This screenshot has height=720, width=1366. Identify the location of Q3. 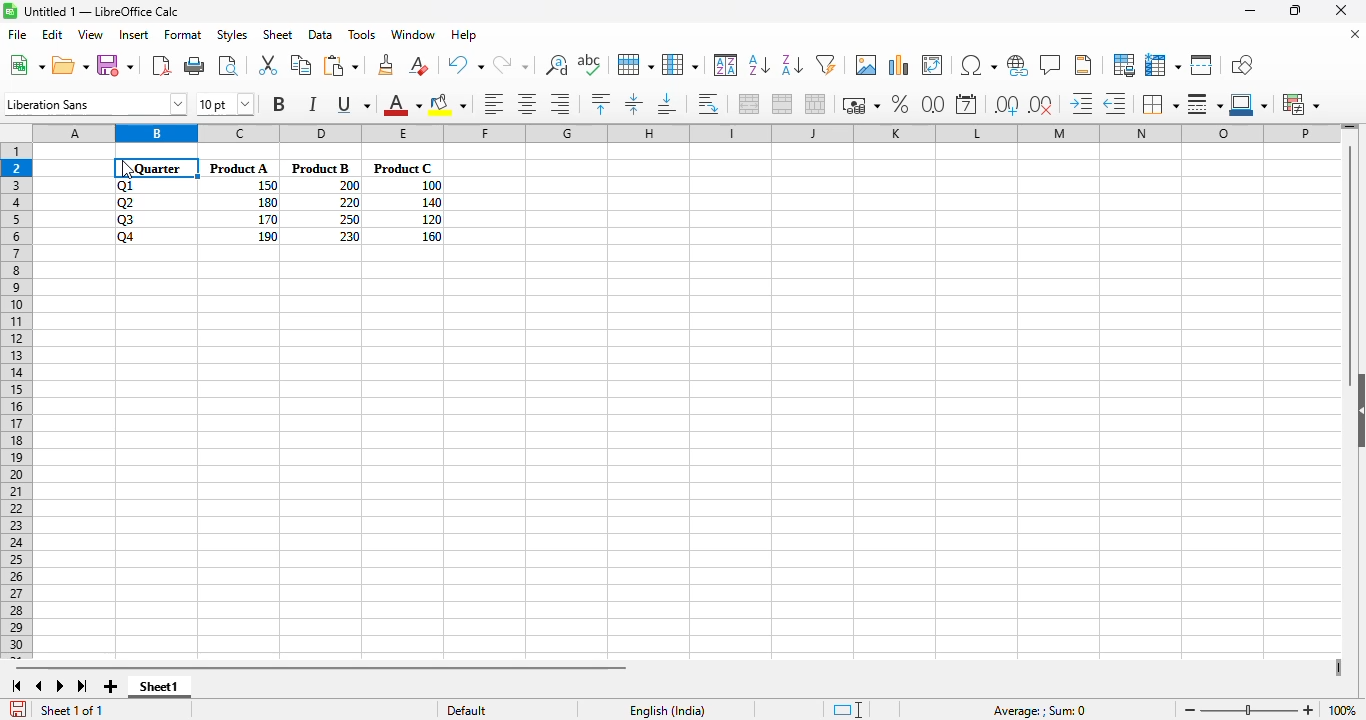
(127, 220).